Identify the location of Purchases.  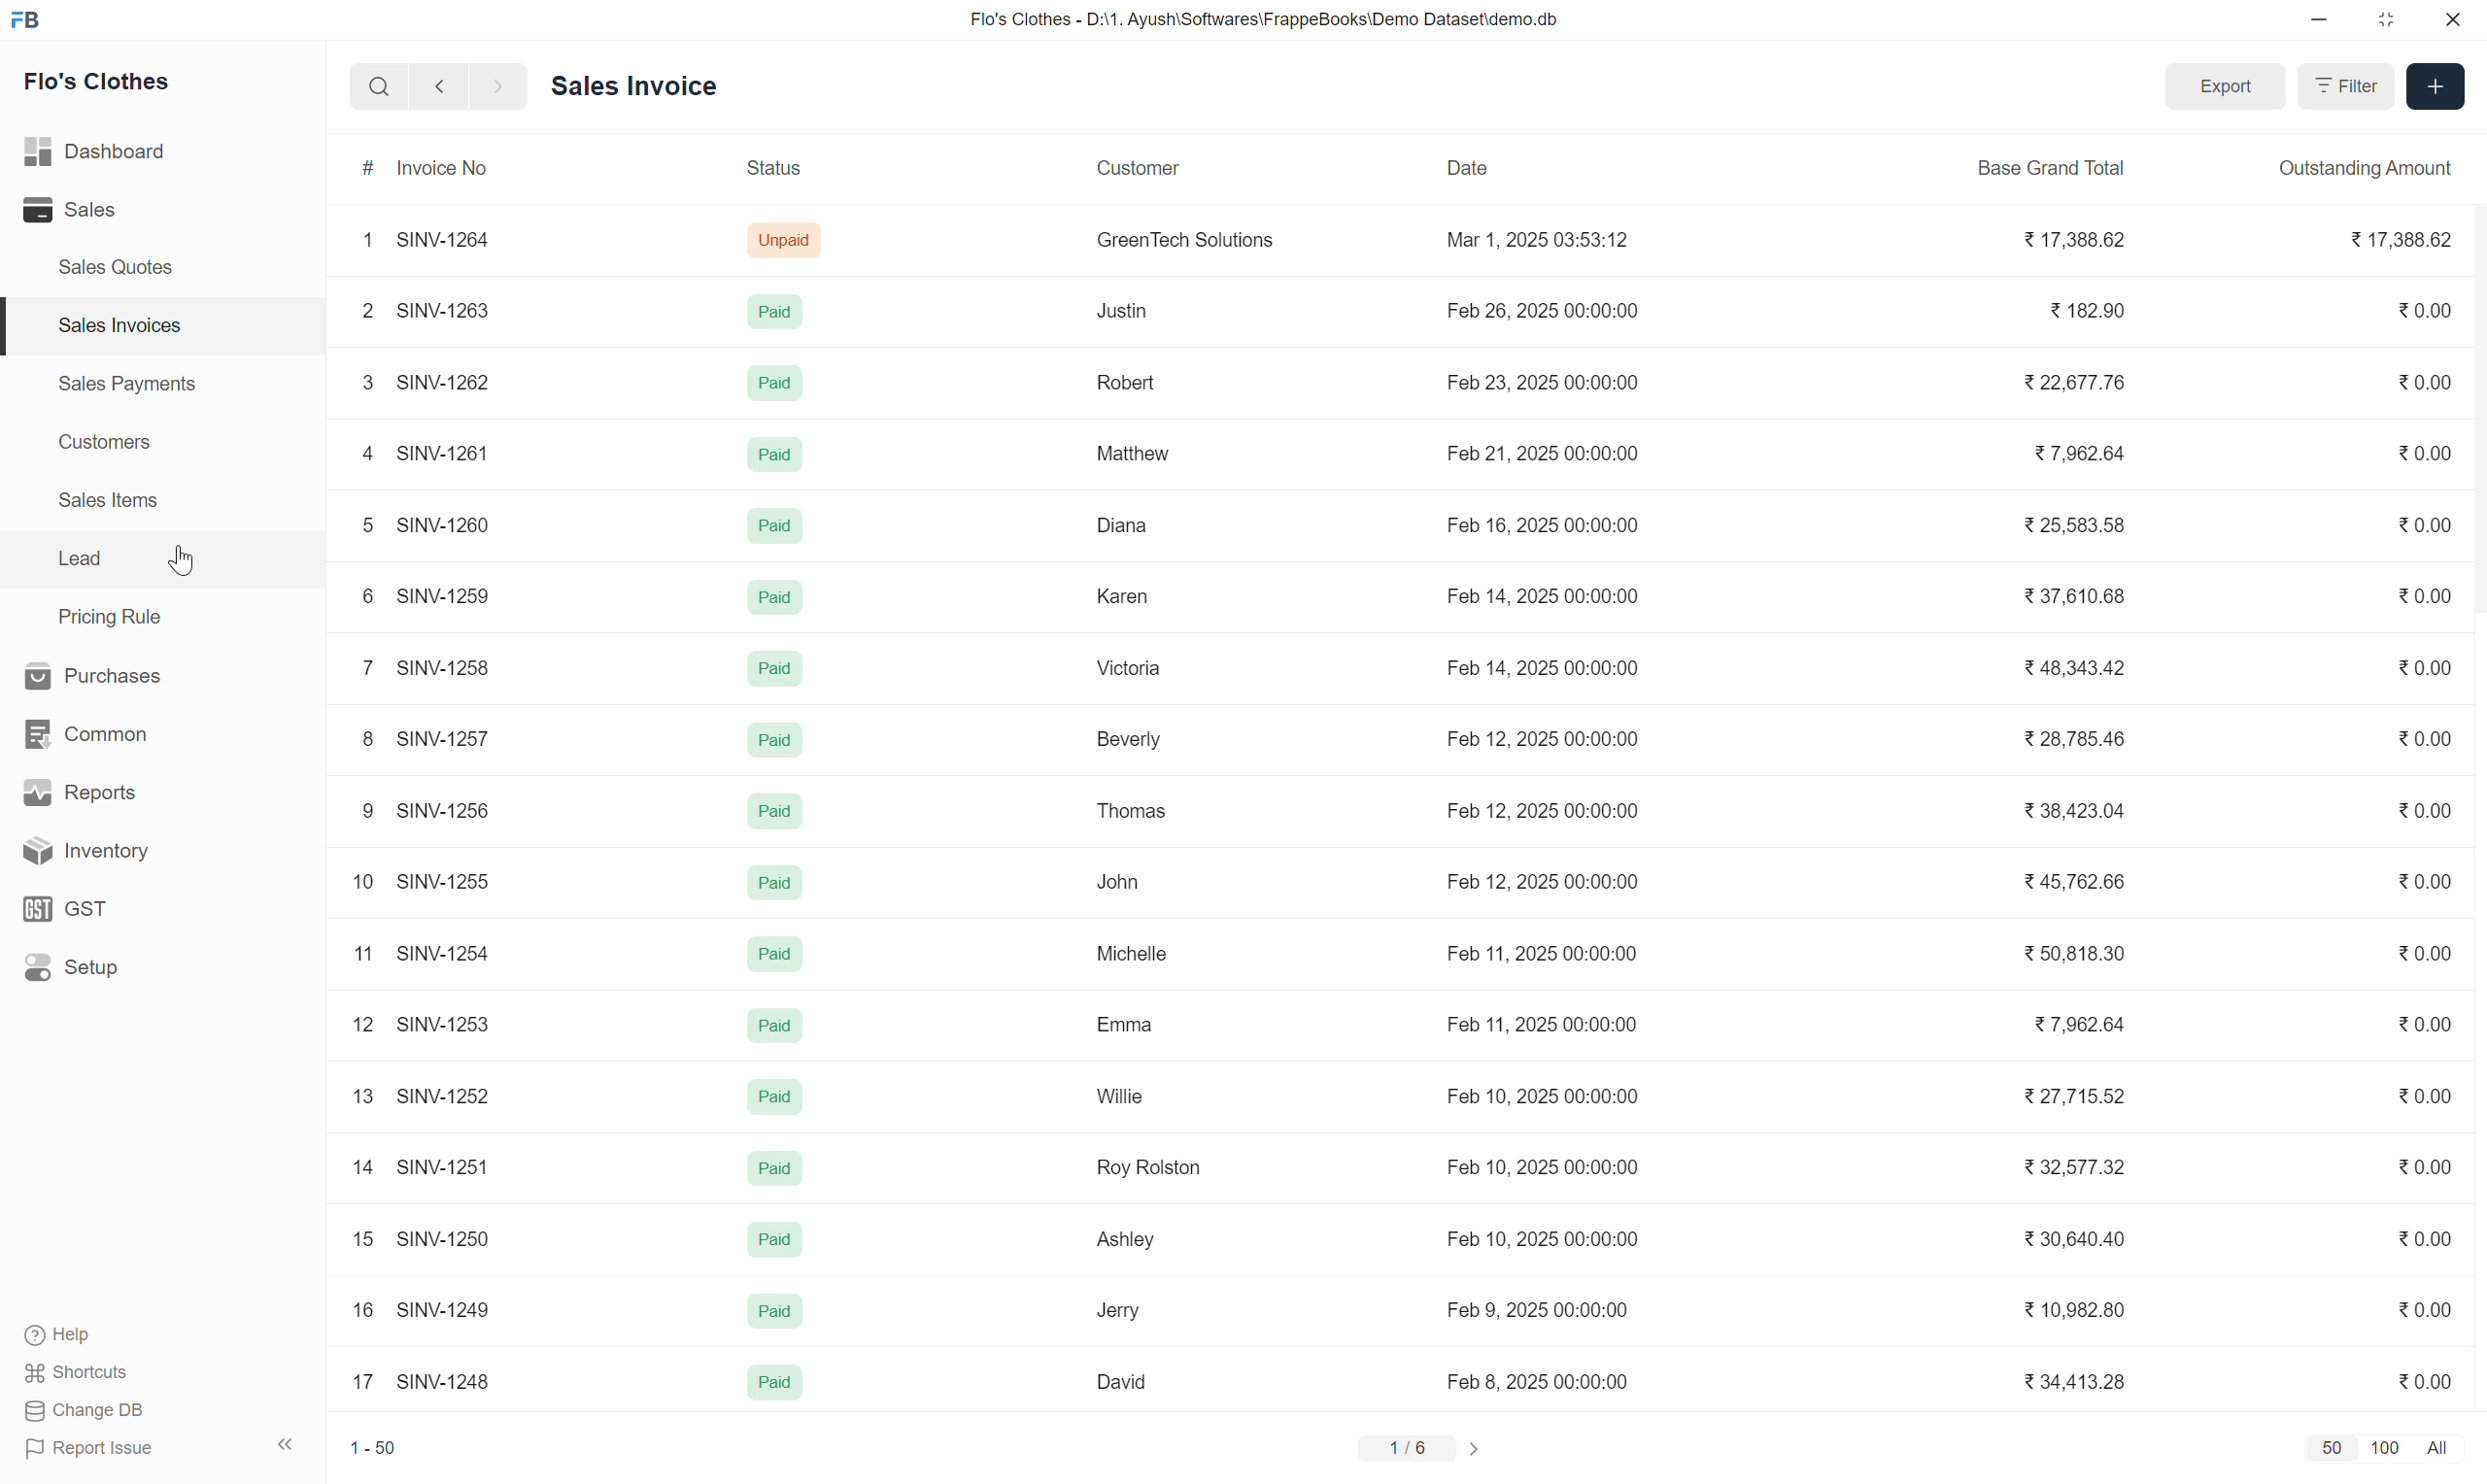
(93, 674).